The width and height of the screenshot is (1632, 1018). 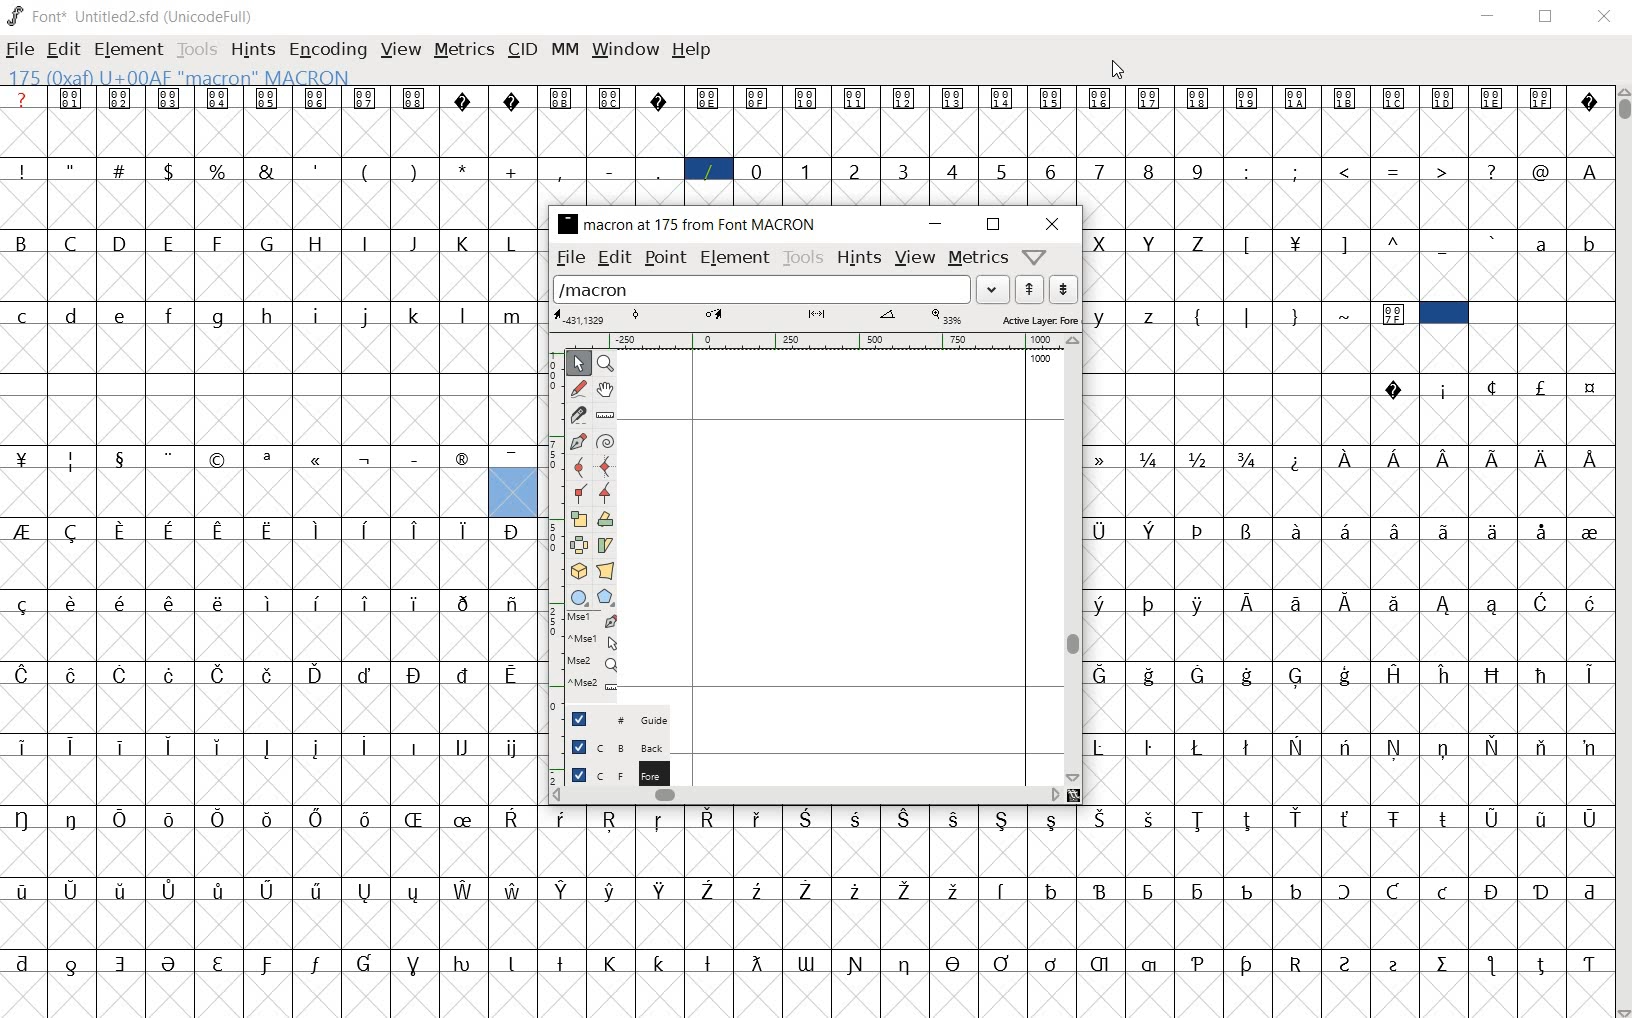 What do you see at coordinates (1250, 459) in the screenshot?
I see `Symbol` at bounding box center [1250, 459].